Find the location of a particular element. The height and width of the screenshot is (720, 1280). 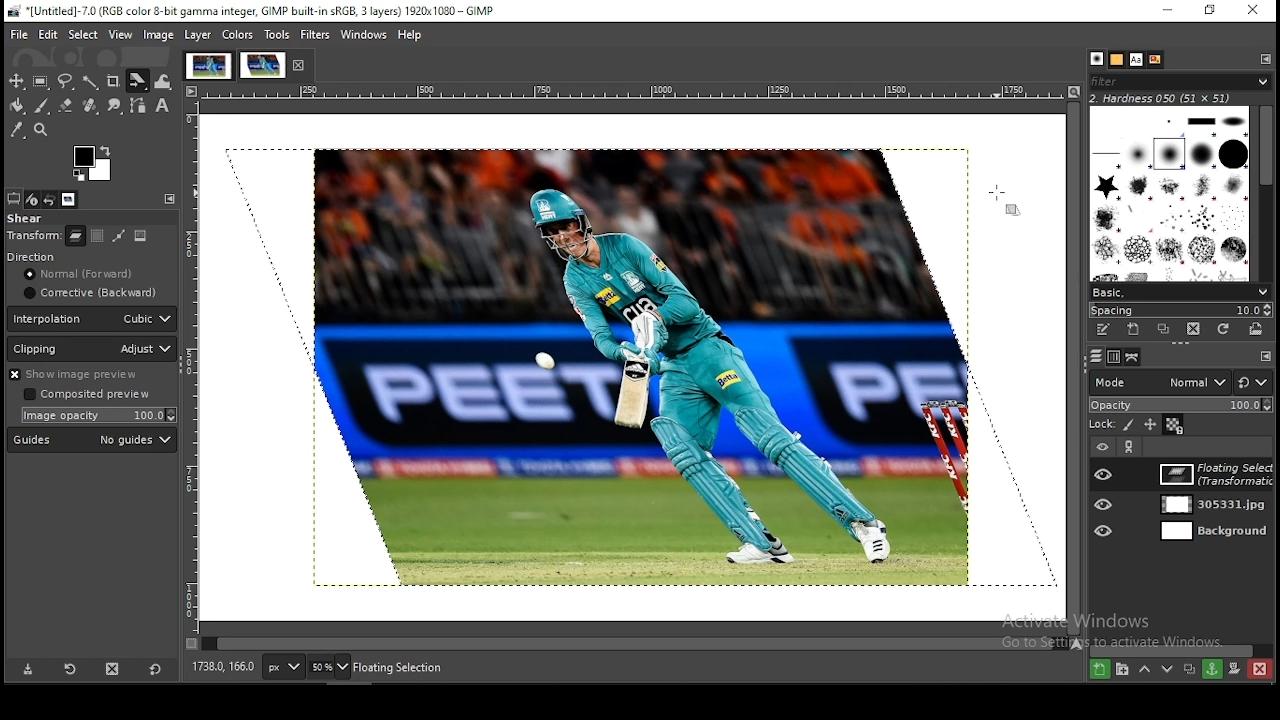

reset to default is located at coordinates (155, 670).